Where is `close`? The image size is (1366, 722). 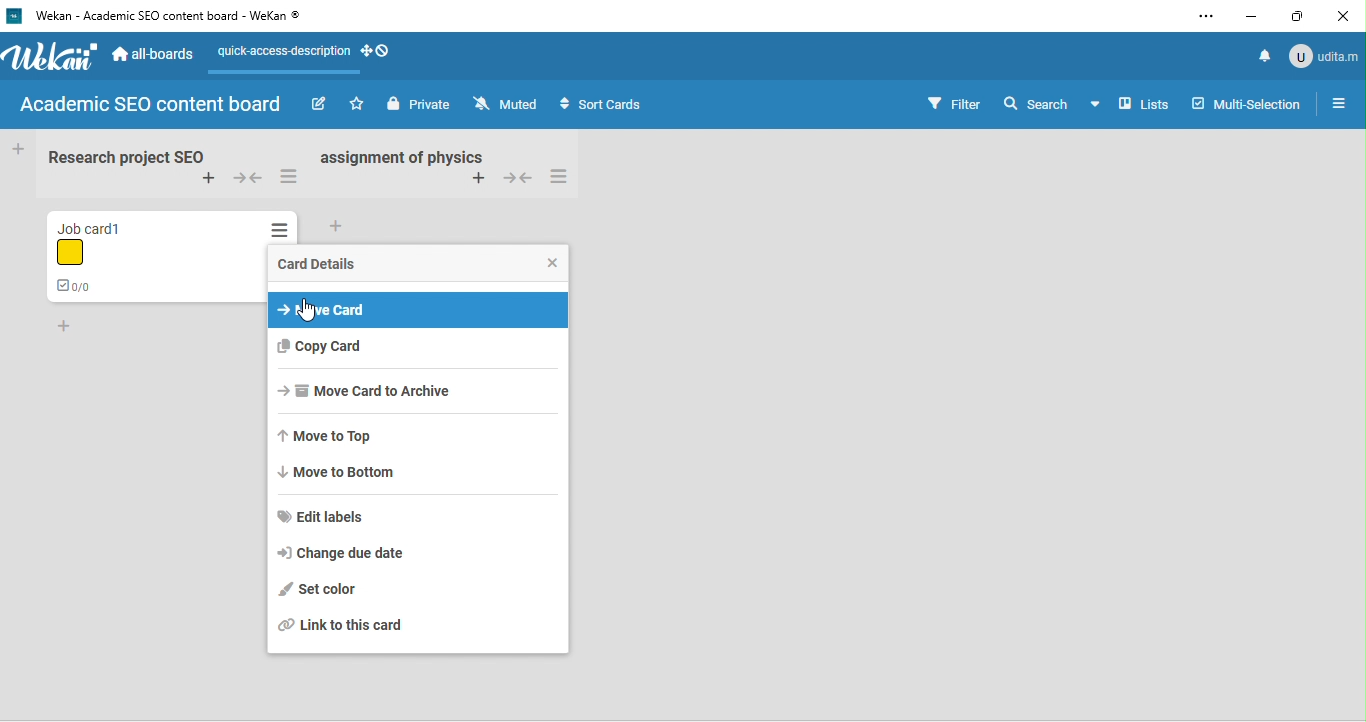 close is located at coordinates (546, 264).